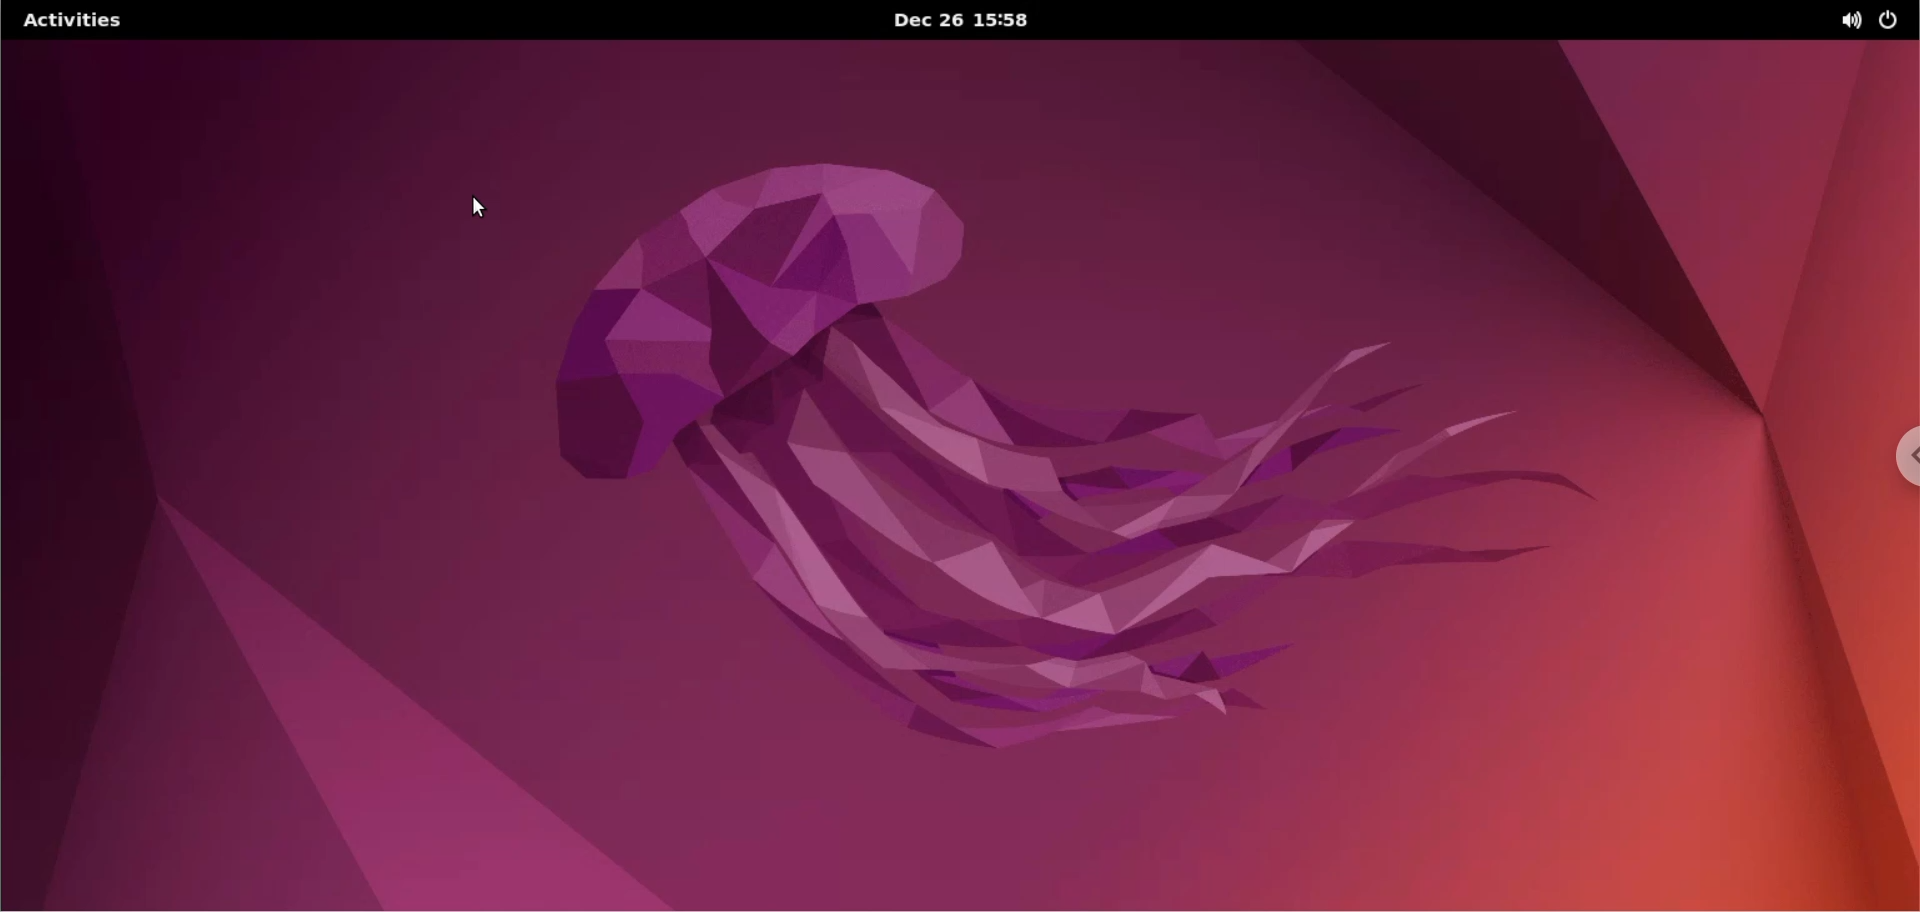 The image size is (1920, 912). I want to click on power options, so click(1898, 19).